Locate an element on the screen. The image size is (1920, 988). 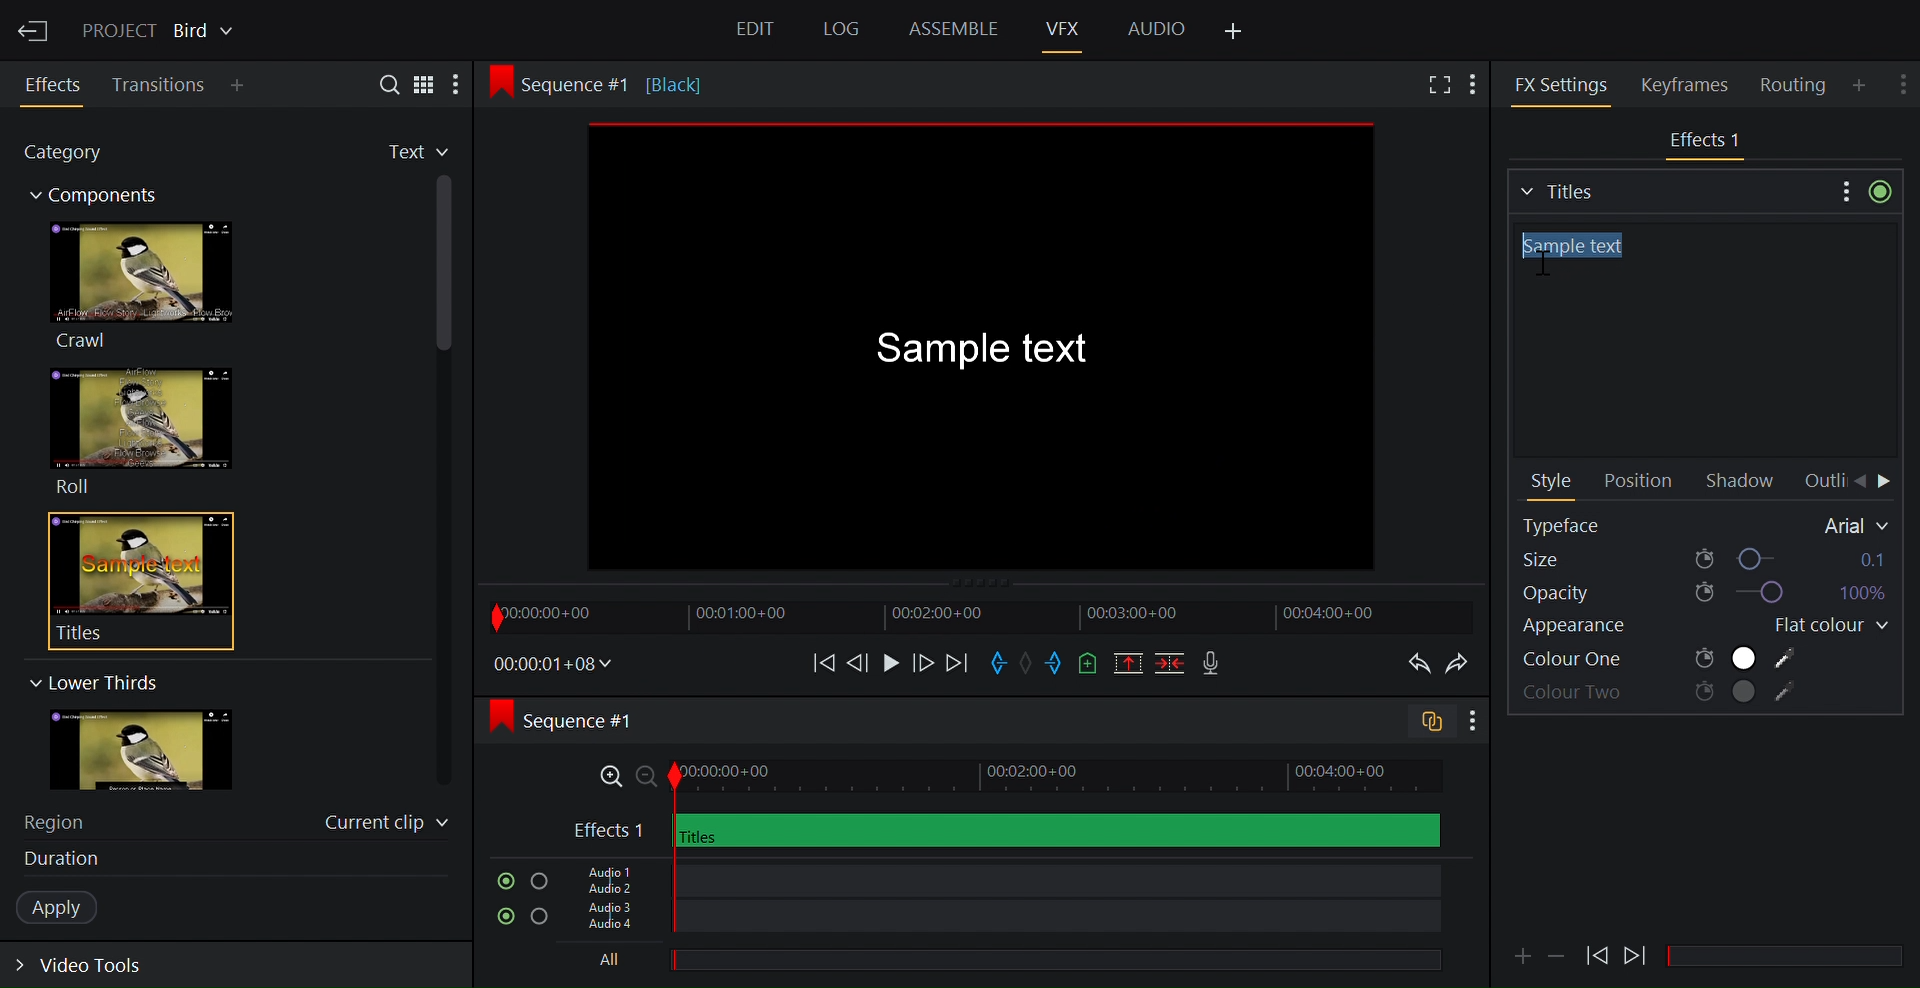
Apply is located at coordinates (67, 908).